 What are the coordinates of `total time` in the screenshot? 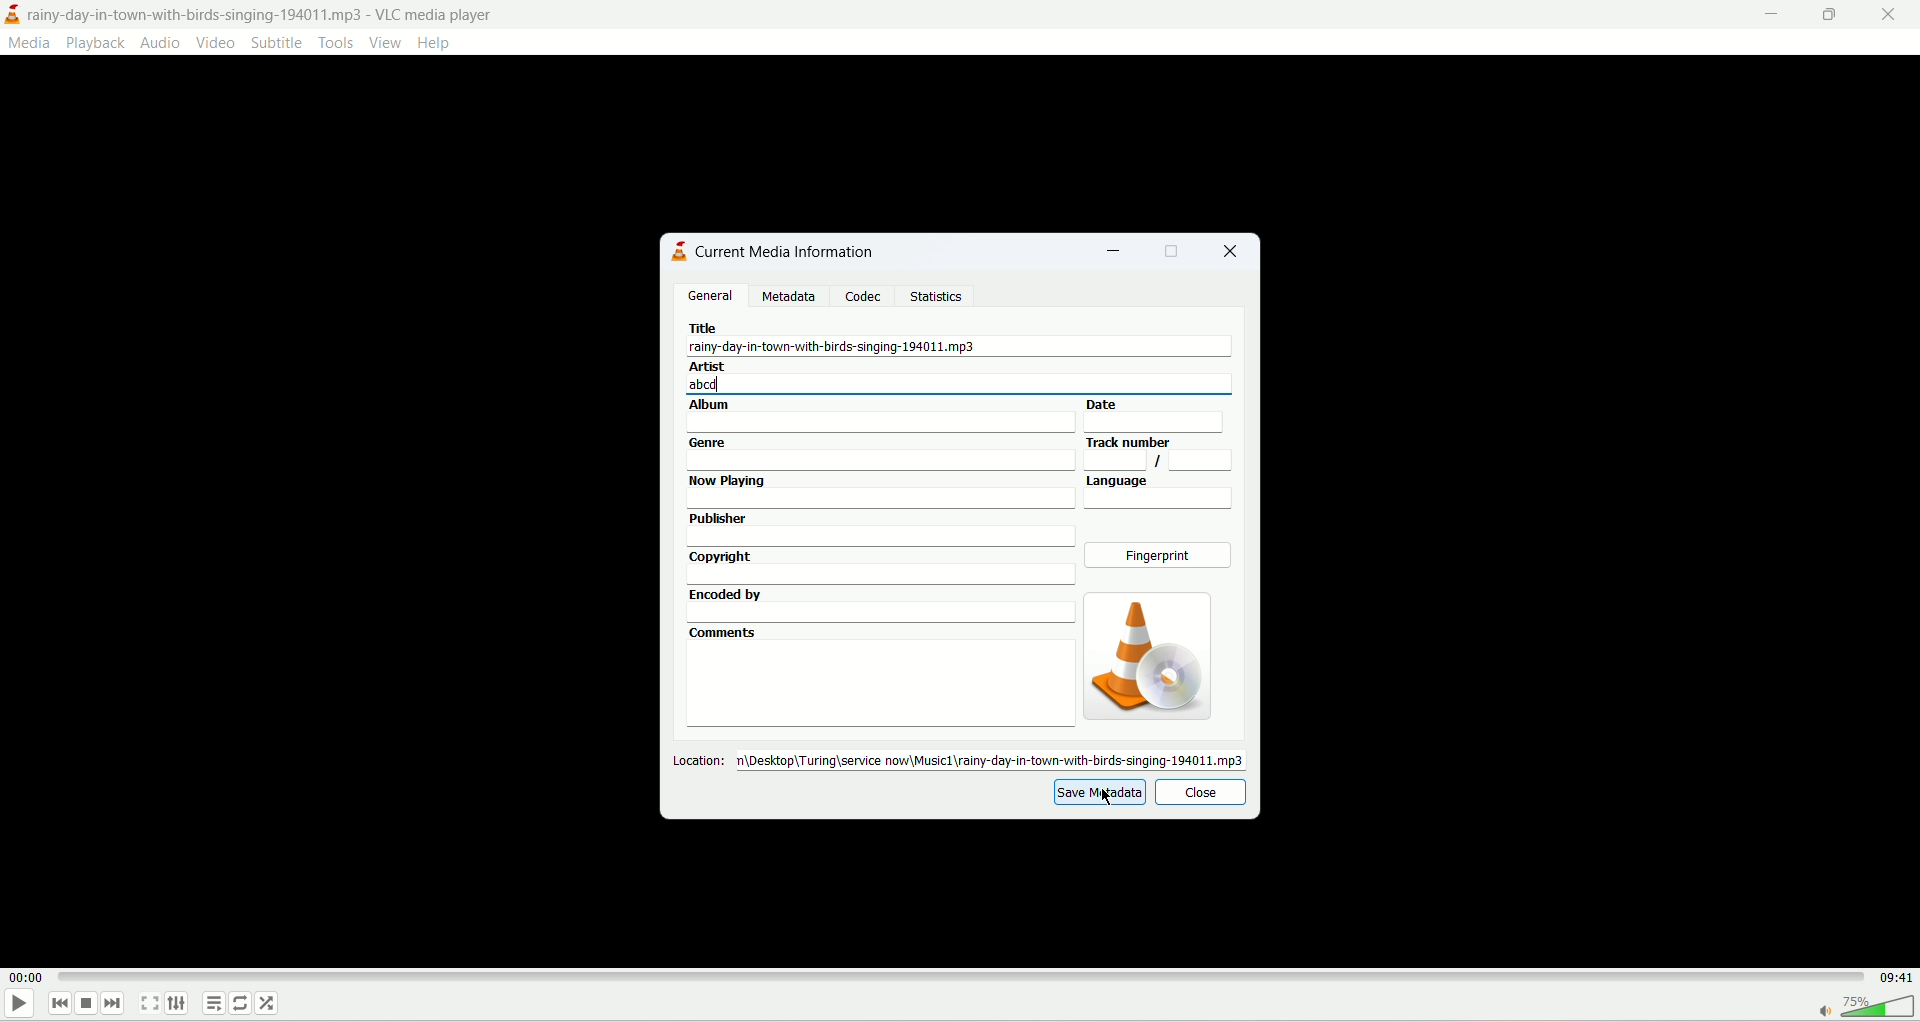 It's located at (1895, 978).